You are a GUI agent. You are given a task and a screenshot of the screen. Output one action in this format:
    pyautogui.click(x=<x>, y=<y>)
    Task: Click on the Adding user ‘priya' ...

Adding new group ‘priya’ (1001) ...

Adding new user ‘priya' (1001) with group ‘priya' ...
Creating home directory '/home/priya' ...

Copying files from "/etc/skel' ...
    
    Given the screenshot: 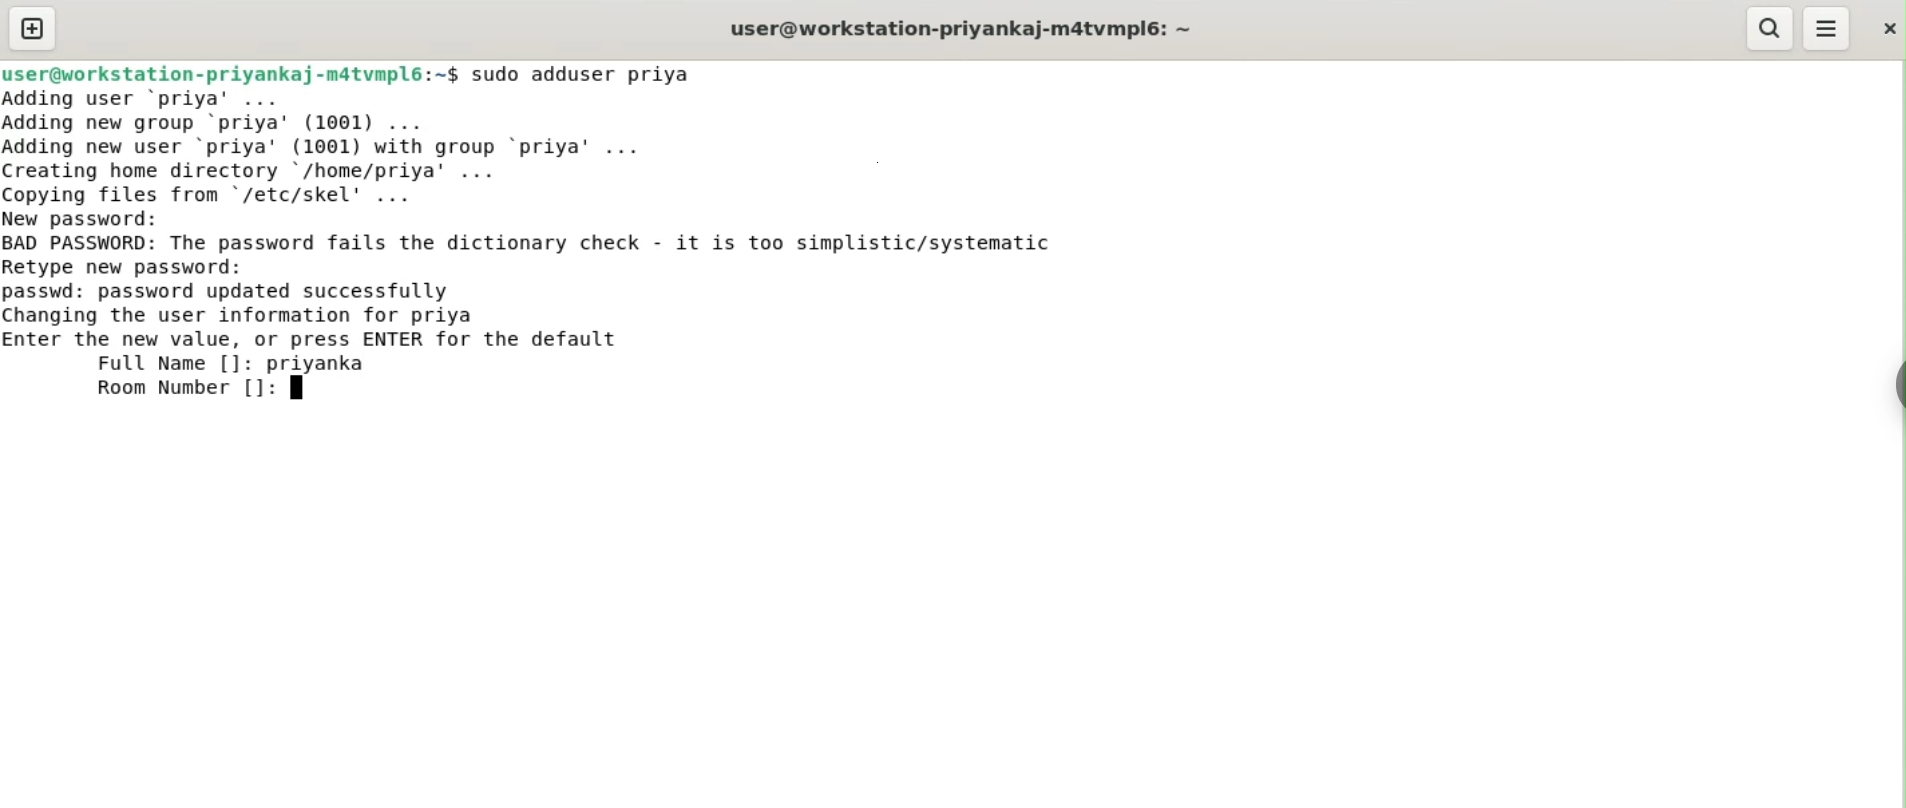 What is the action you would take?
    pyautogui.click(x=333, y=147)
    